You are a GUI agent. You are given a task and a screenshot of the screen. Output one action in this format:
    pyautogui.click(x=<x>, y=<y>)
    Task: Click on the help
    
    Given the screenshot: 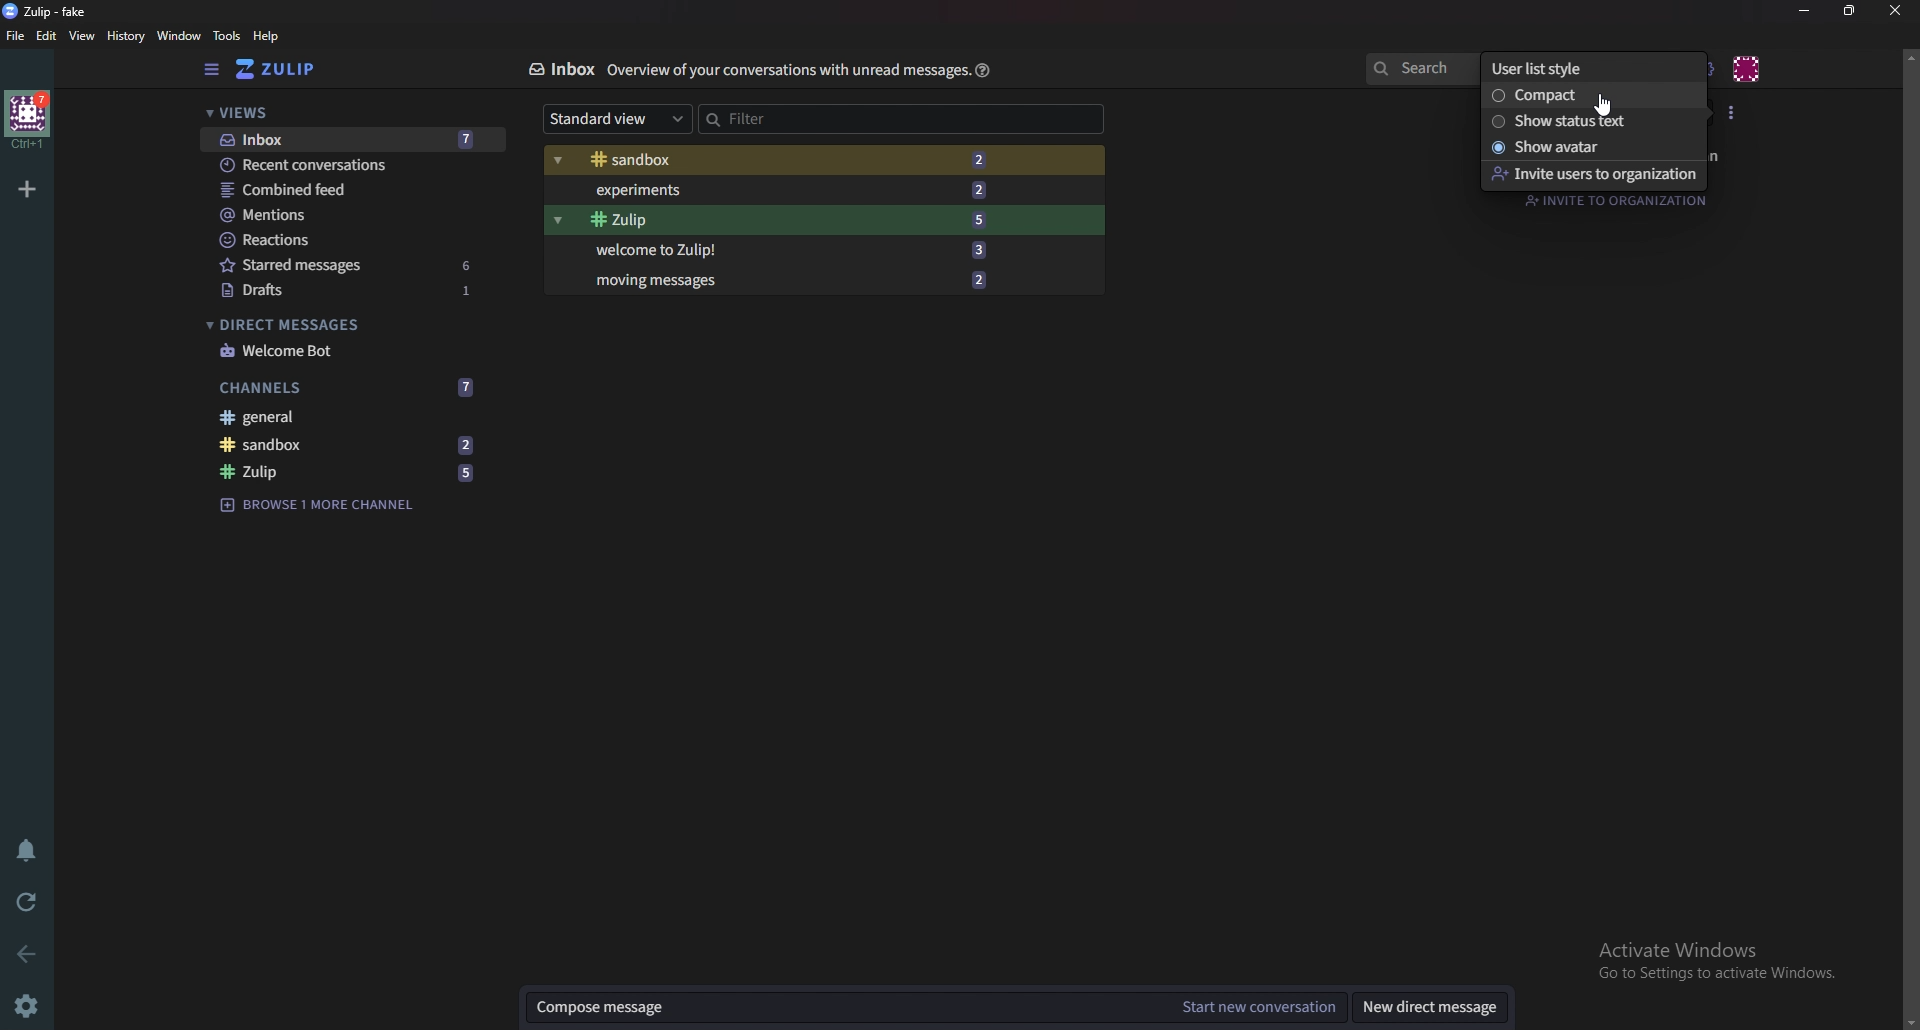 What is the action you would take?
    pyautogui.click(x=984, y=69)
    